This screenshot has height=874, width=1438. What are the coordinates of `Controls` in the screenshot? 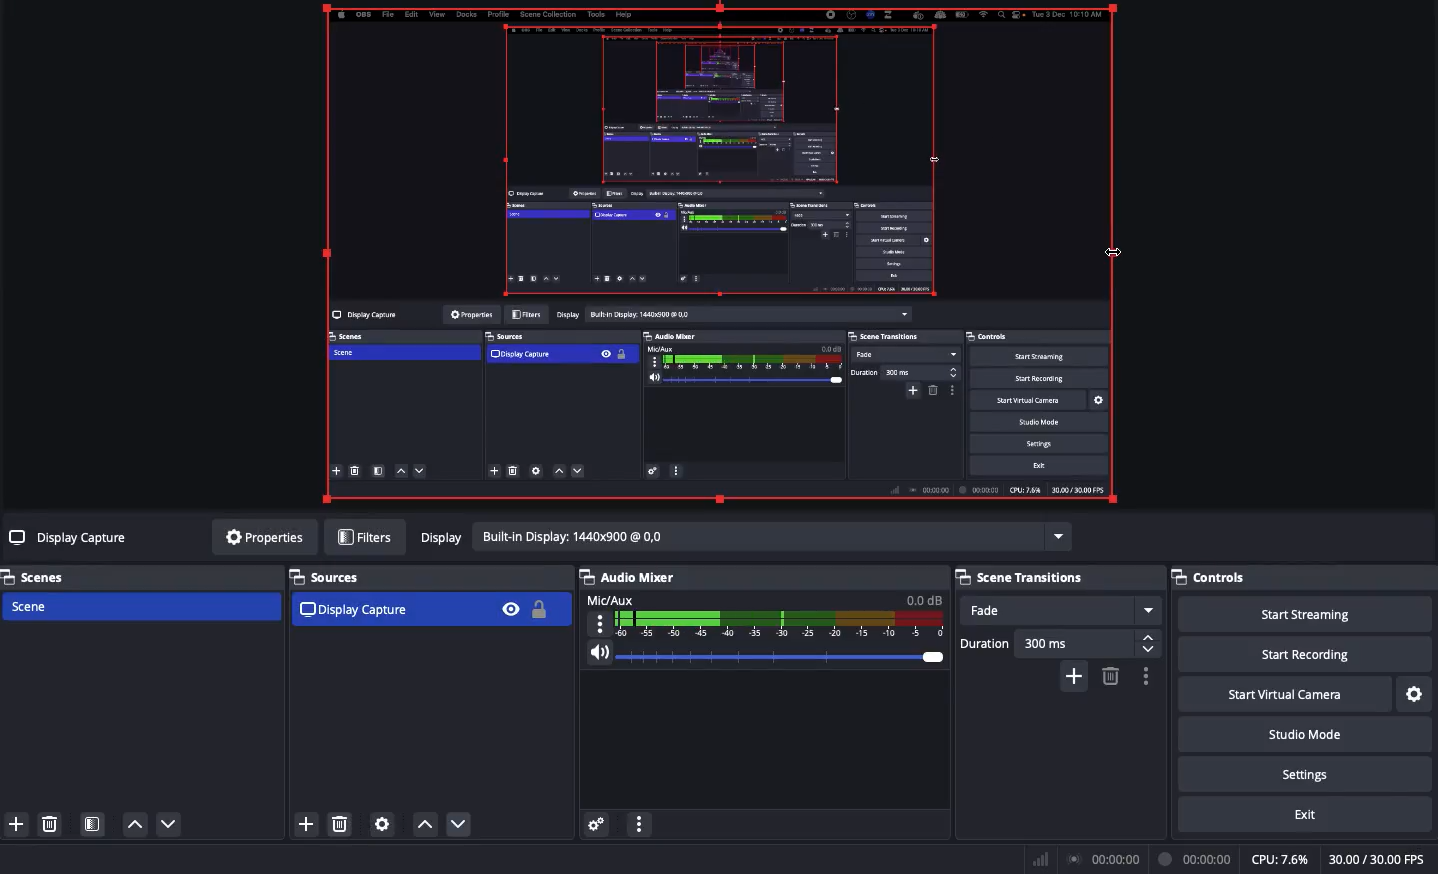 It's located at (1304, 577).